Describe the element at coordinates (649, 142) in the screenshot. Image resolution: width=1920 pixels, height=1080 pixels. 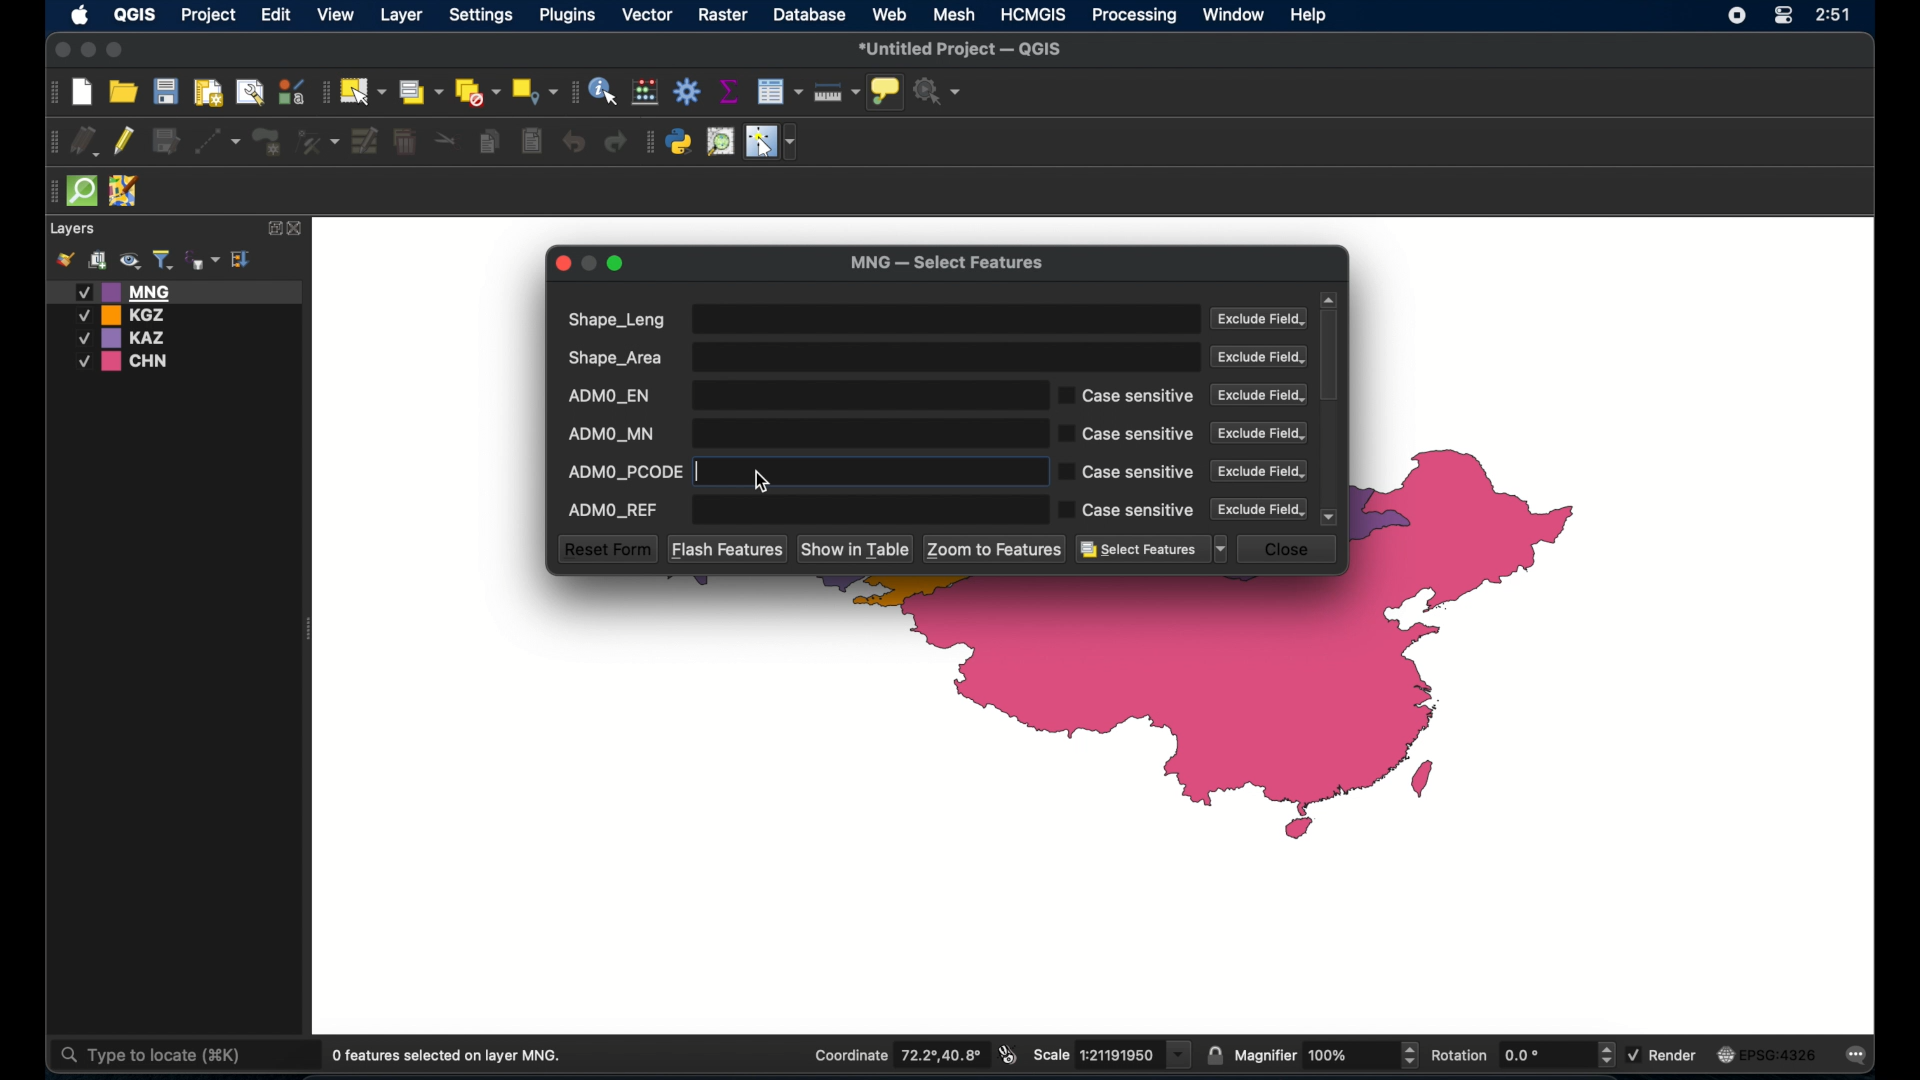
I see `plugins` at that location.